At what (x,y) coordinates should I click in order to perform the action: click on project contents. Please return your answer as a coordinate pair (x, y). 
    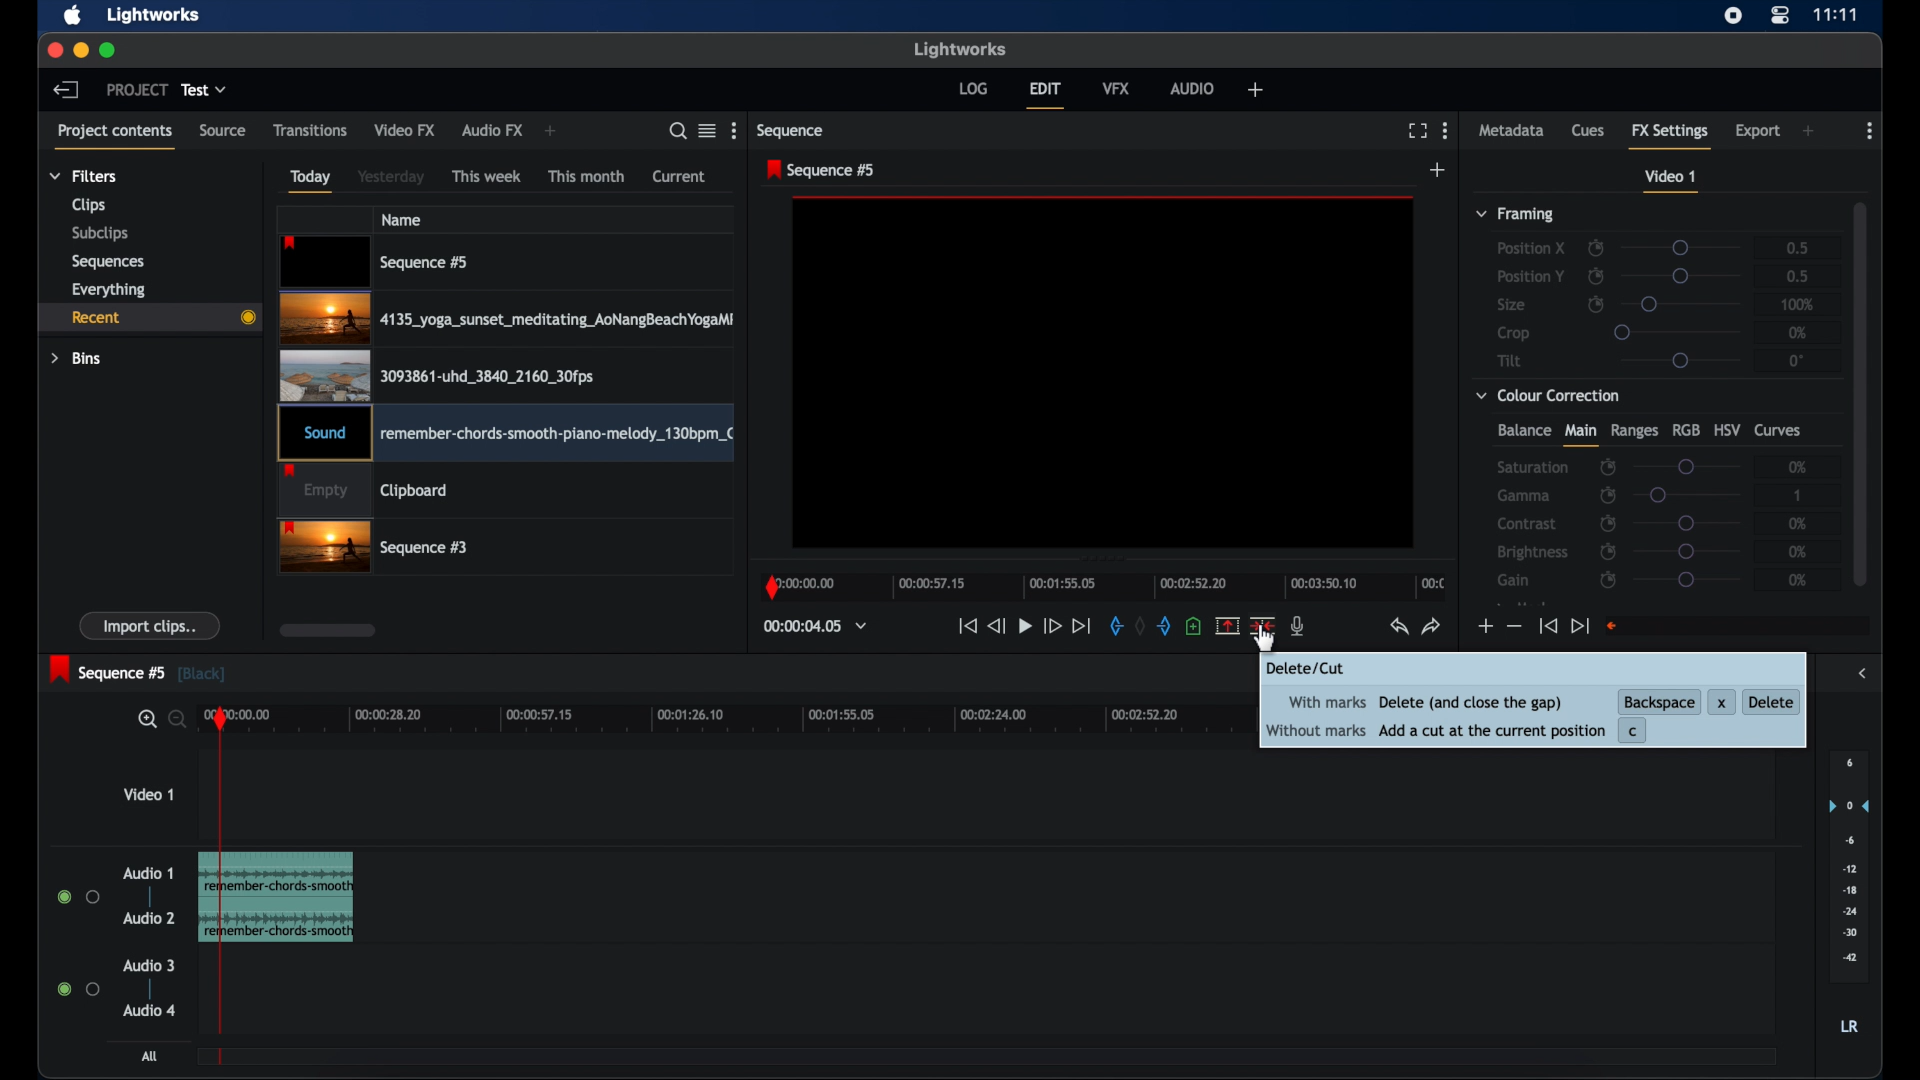
    Looking at the image, I should click on (116, 138).